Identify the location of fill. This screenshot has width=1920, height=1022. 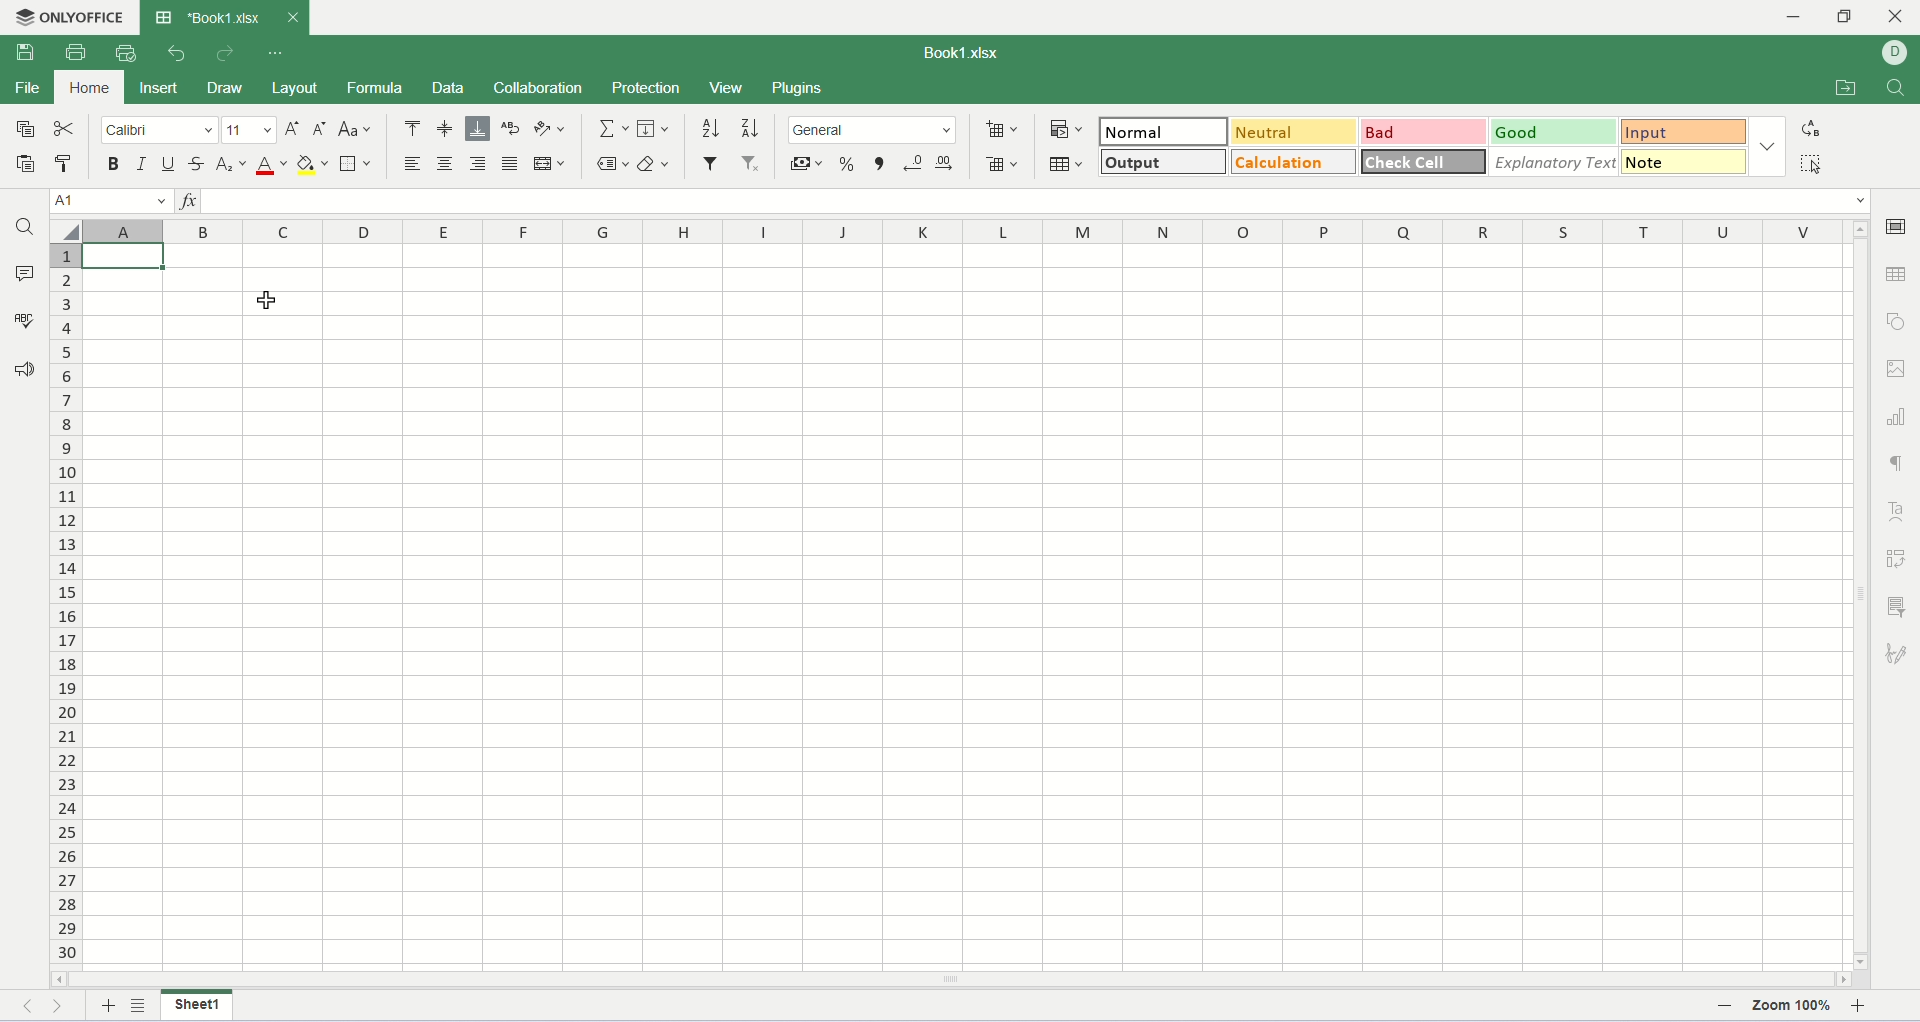
(655, 128).